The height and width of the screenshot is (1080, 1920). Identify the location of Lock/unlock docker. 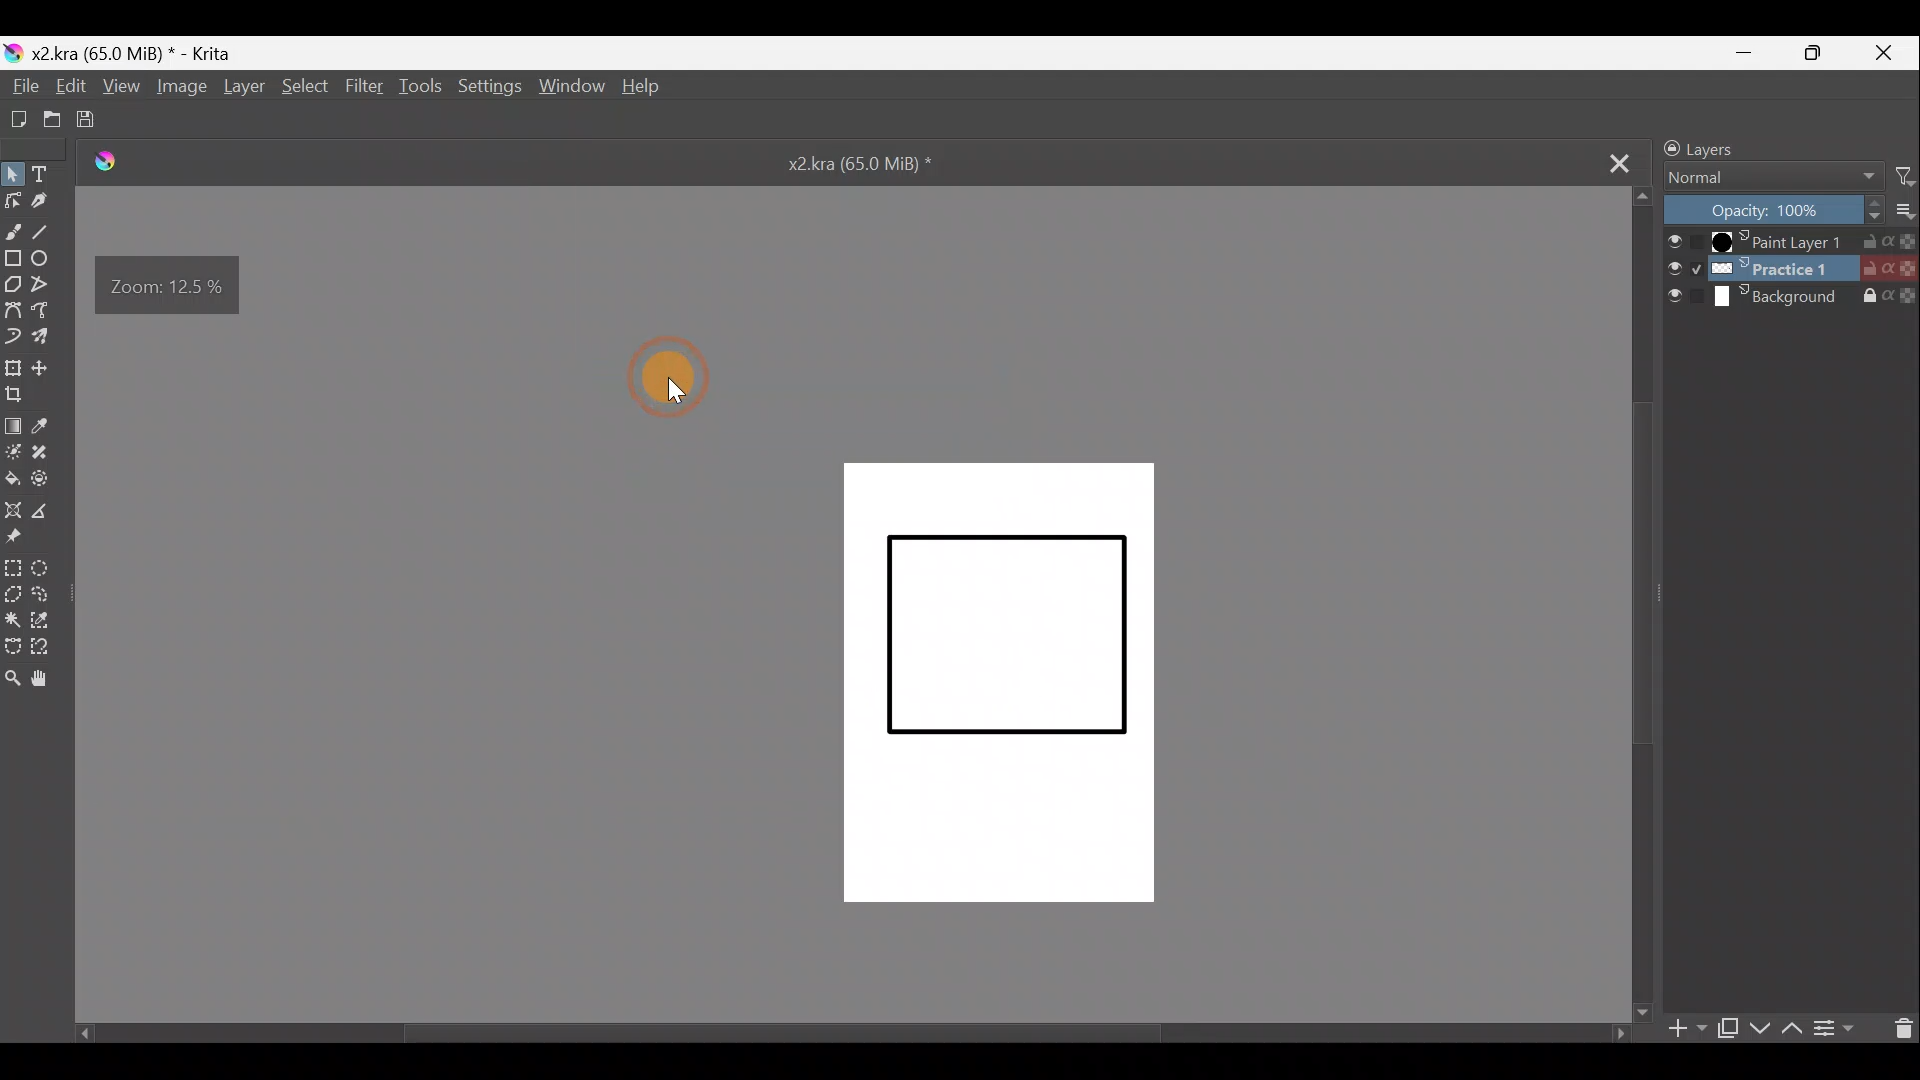
(1662, 146).